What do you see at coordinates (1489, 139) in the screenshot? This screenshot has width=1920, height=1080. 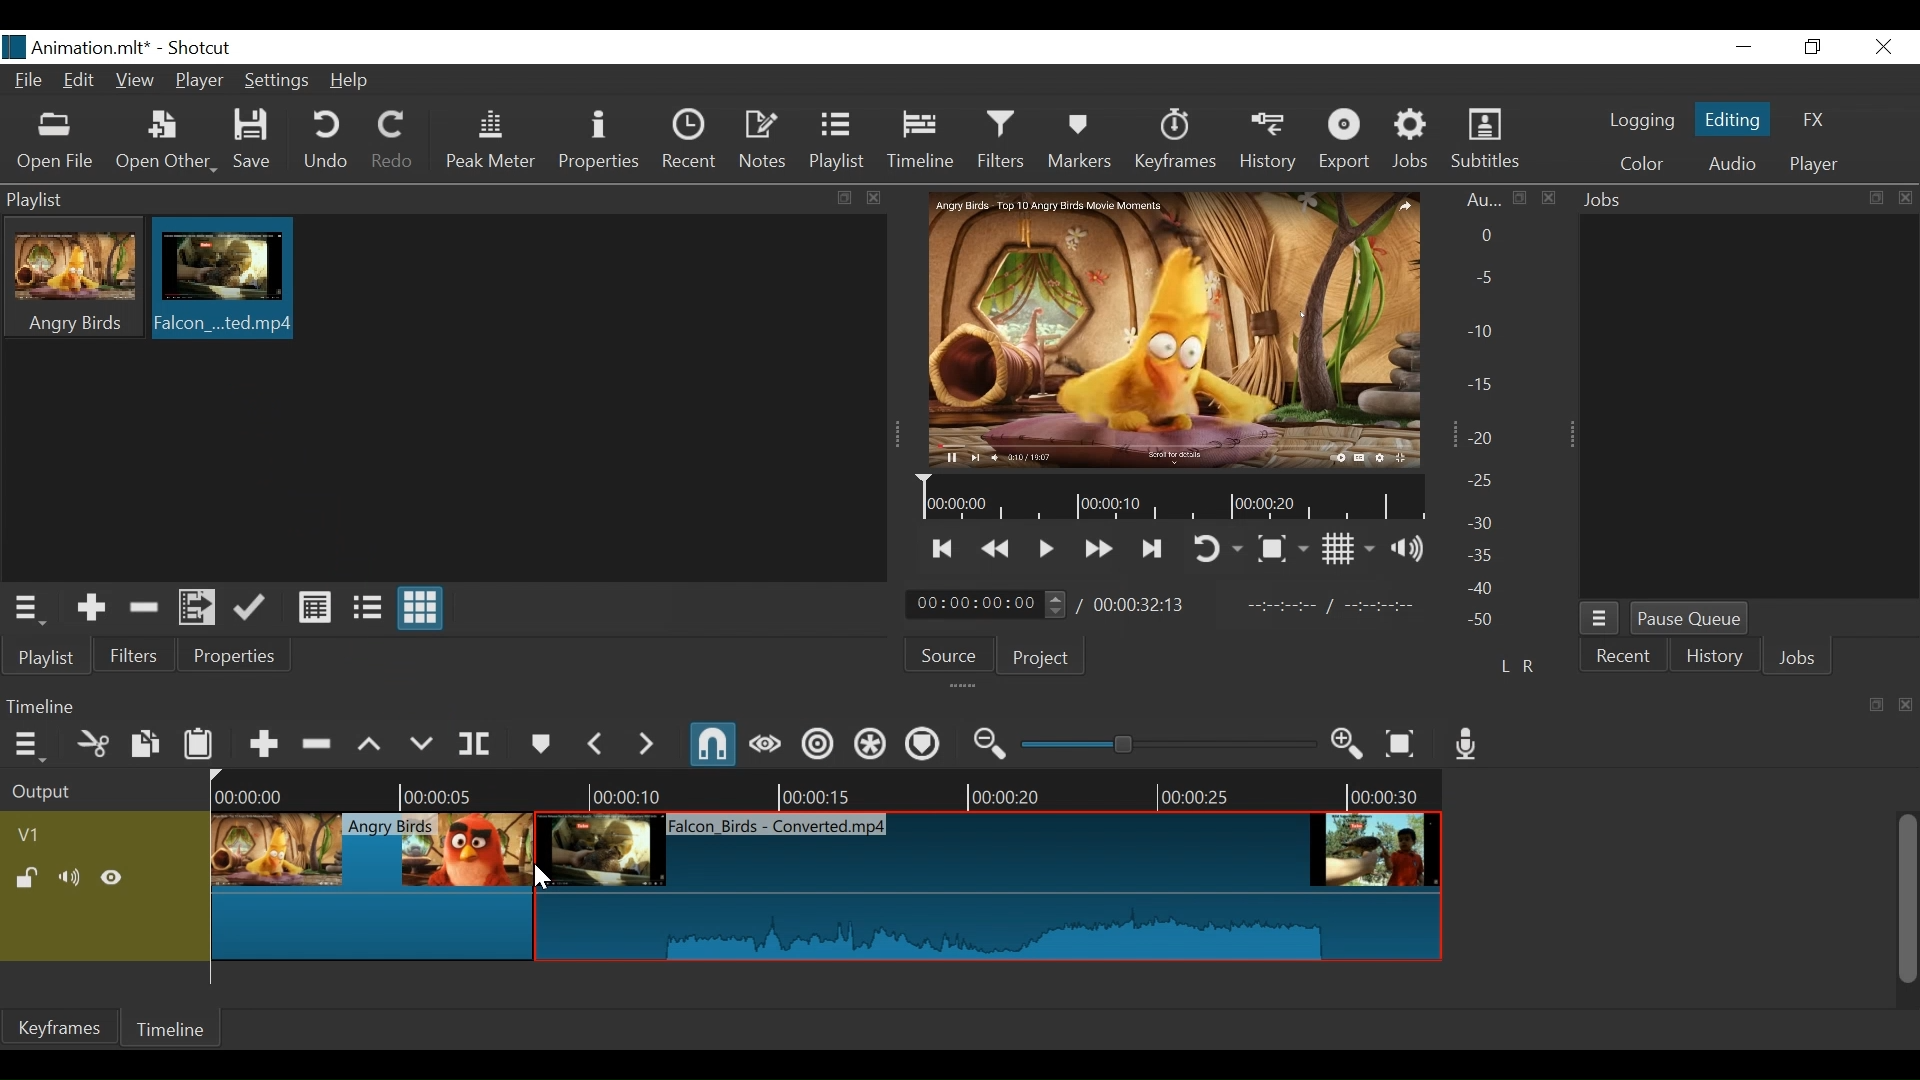 I see `Subtitles` at bounding box center [1489, 139].